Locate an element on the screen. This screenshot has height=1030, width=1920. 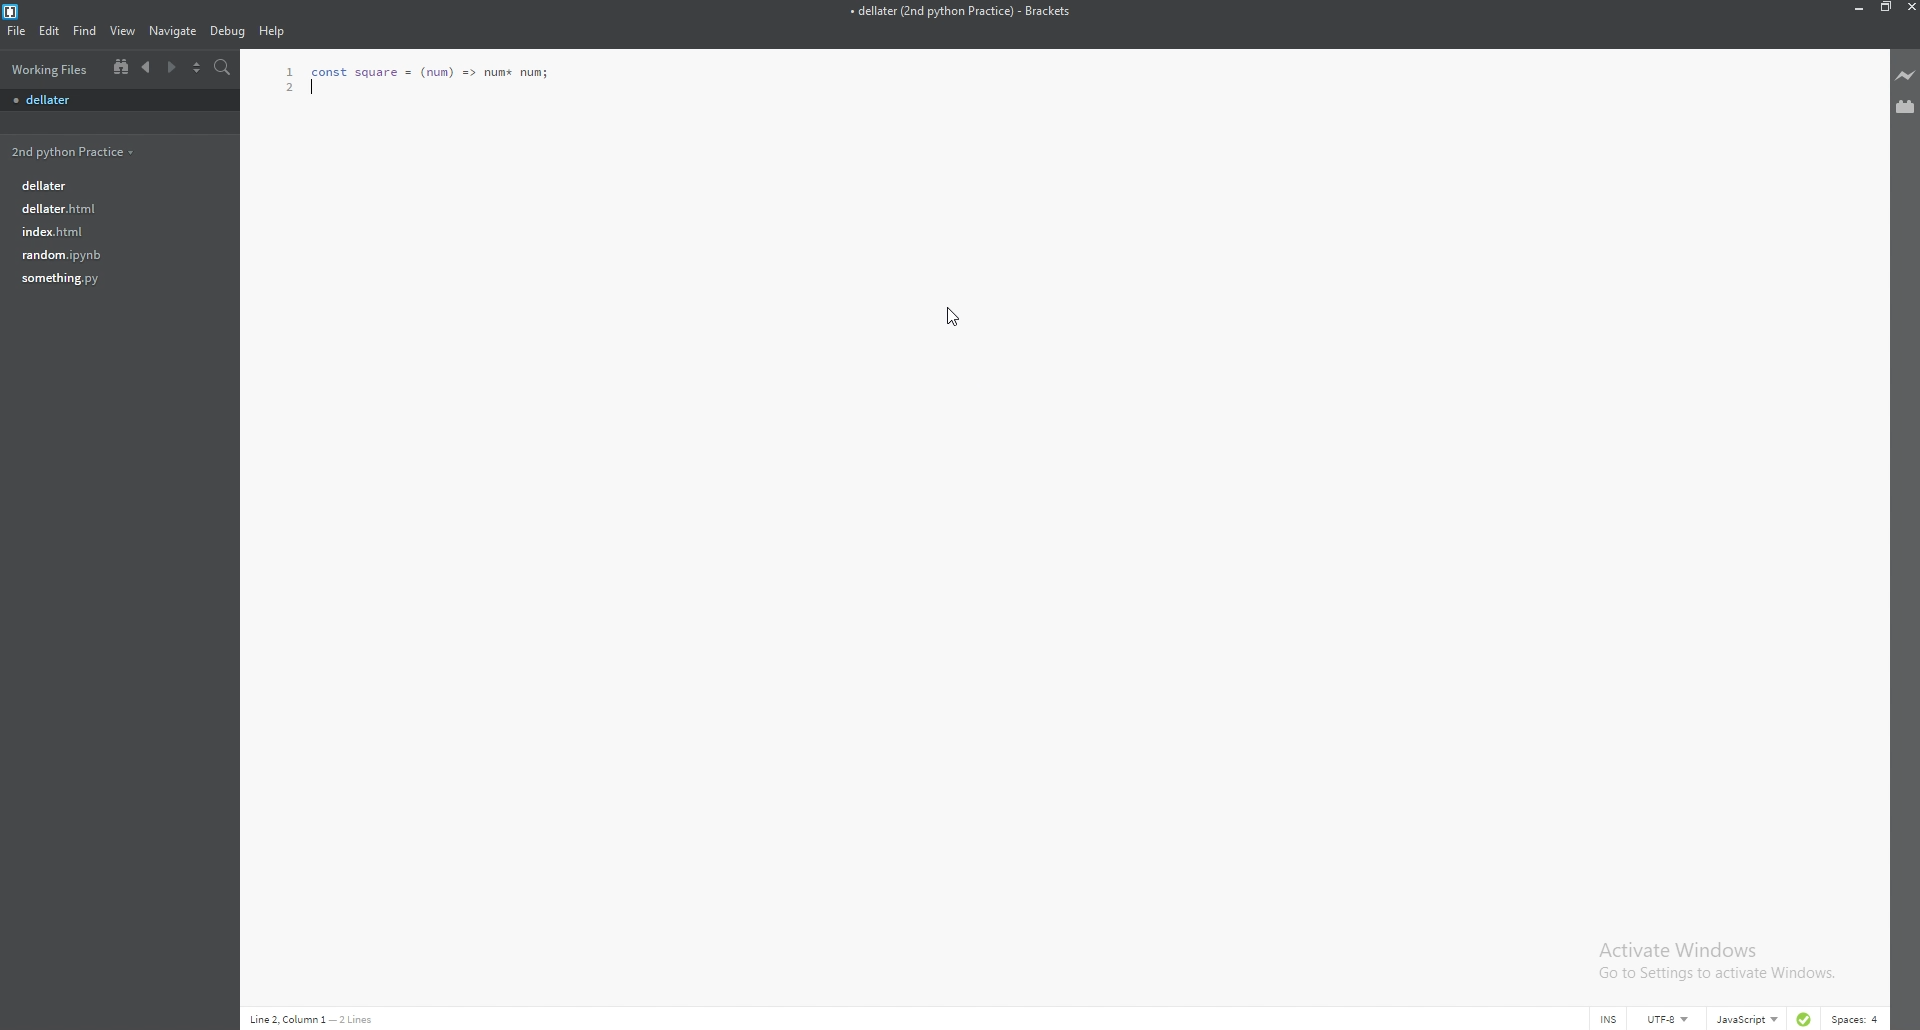
file name is located at coordinates (960, 12).